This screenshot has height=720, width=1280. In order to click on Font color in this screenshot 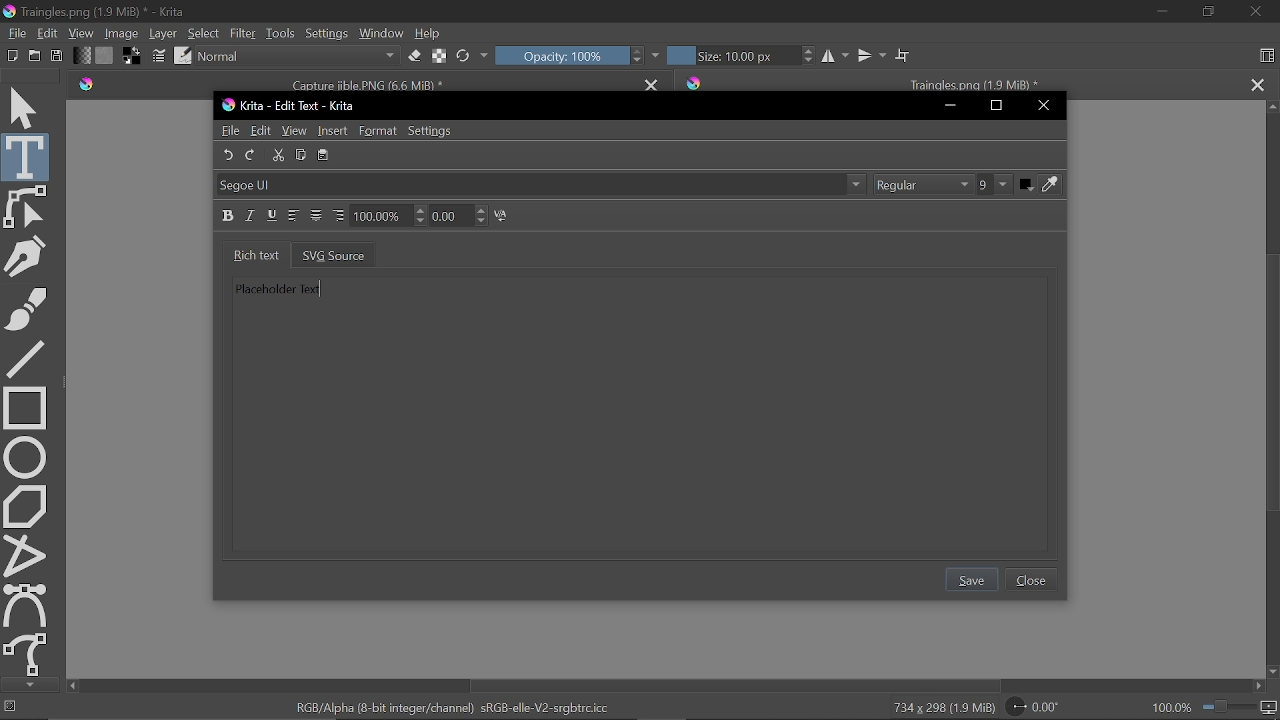, I will do `click(1042, 188)`.